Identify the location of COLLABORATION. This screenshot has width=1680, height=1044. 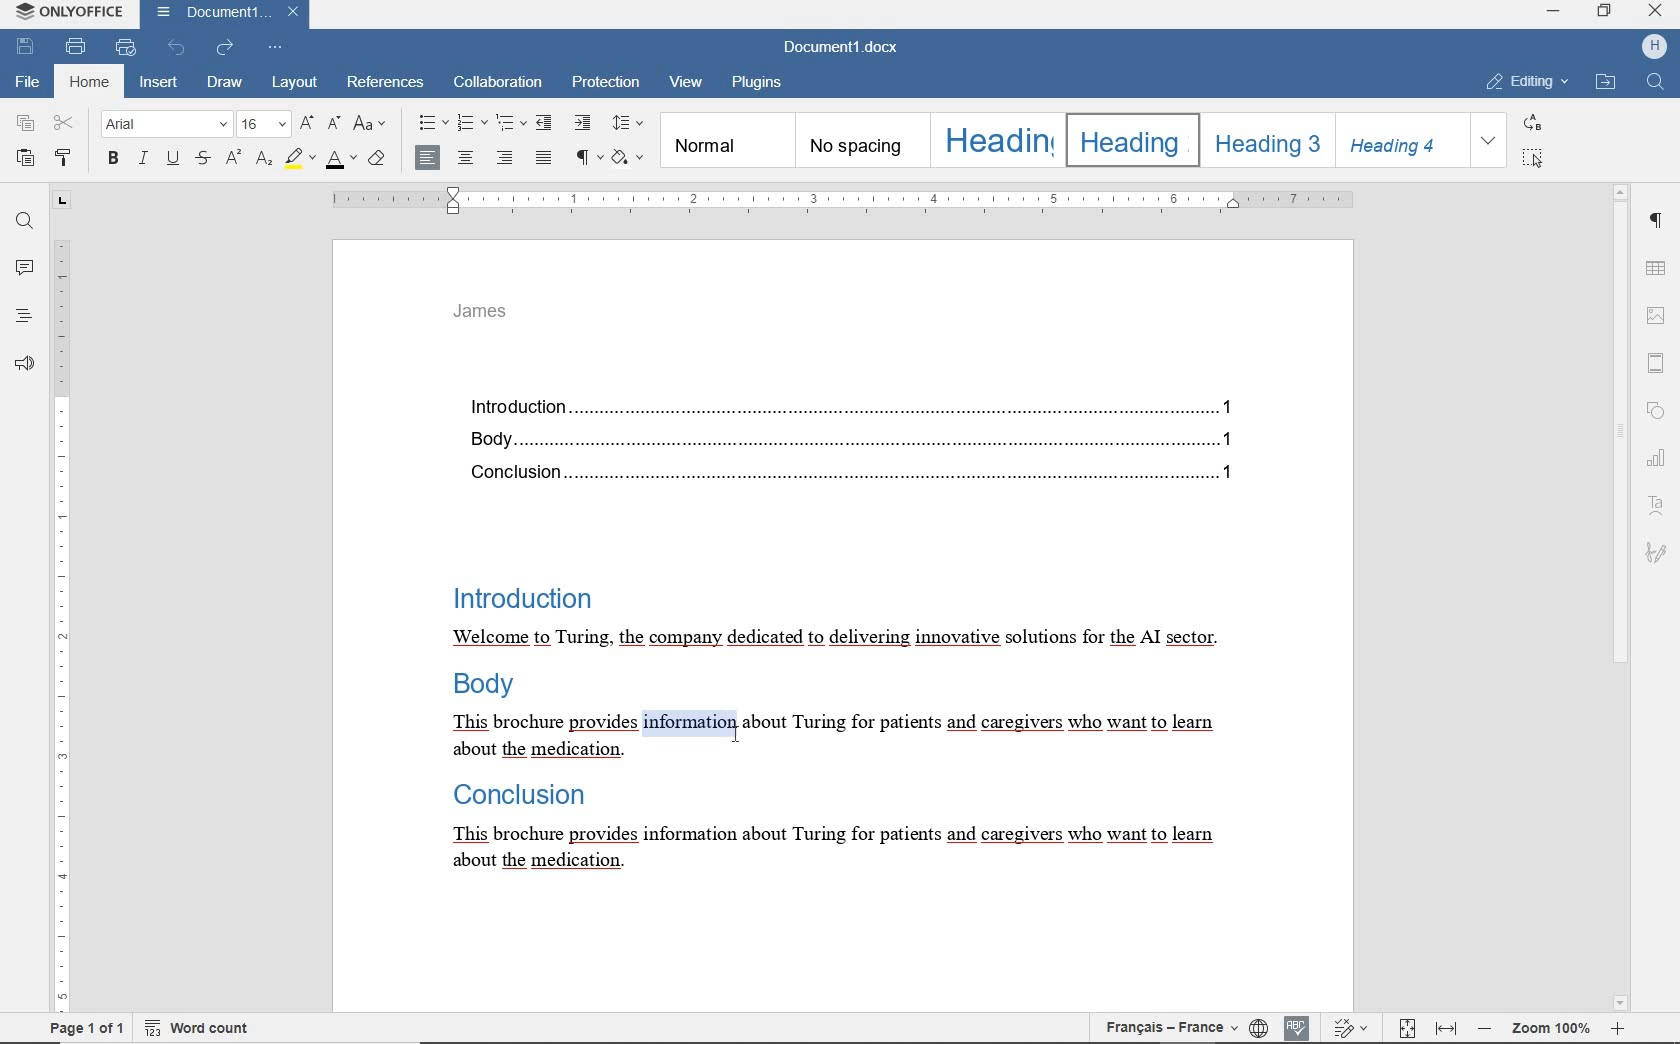
(497, 84).